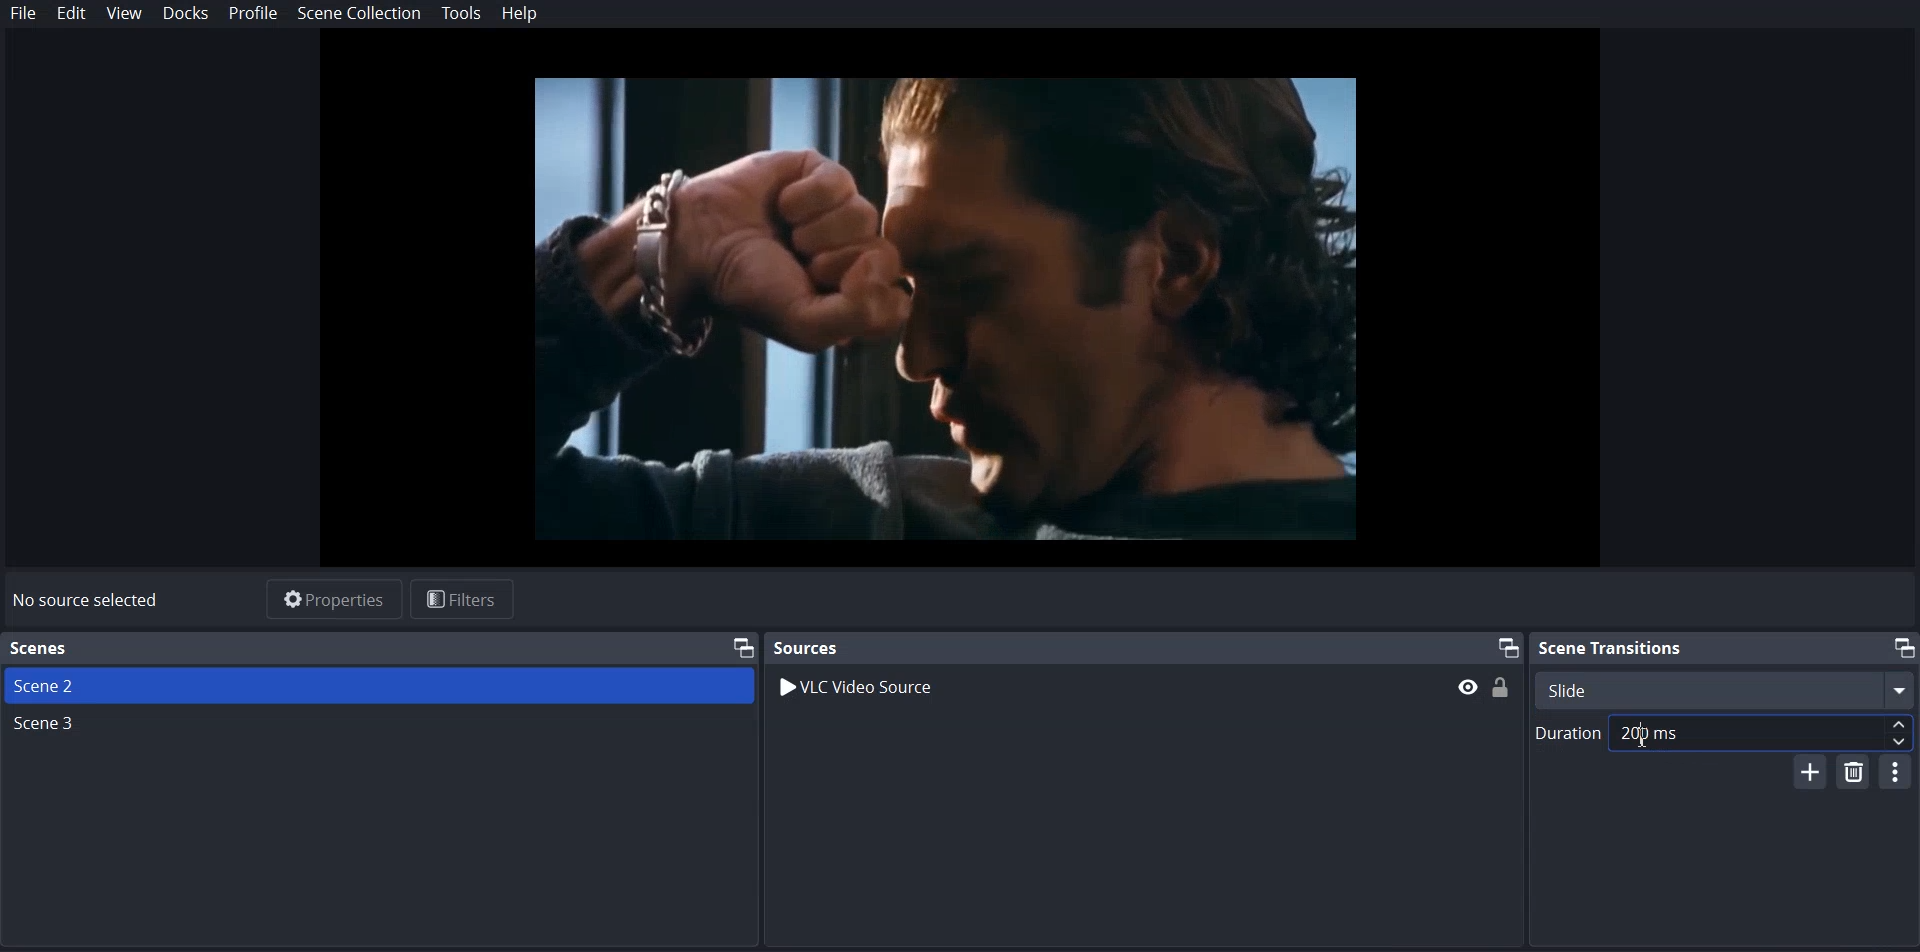 The image size is (1920, 952). I want to click on Add Configurable Transition, so click(1812, 770).